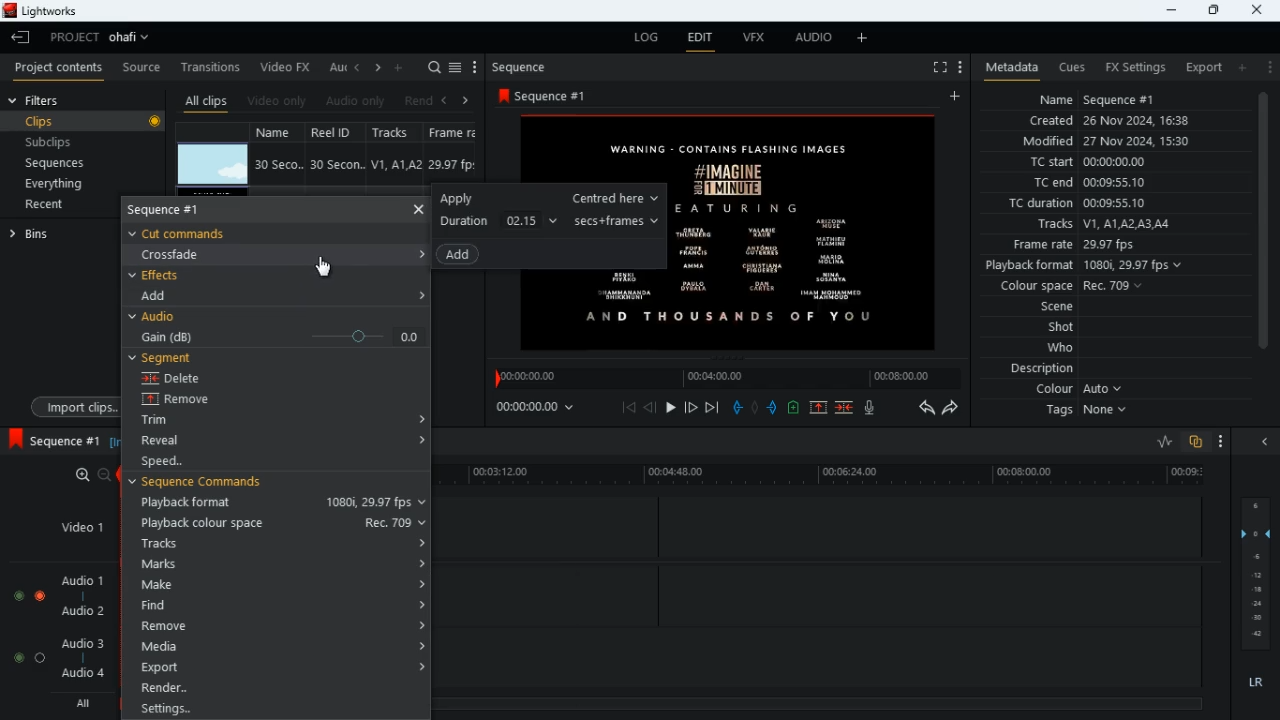 The width and height of the screenshot is (1280, 720). I want to click on overlap, so click(1197, 443).